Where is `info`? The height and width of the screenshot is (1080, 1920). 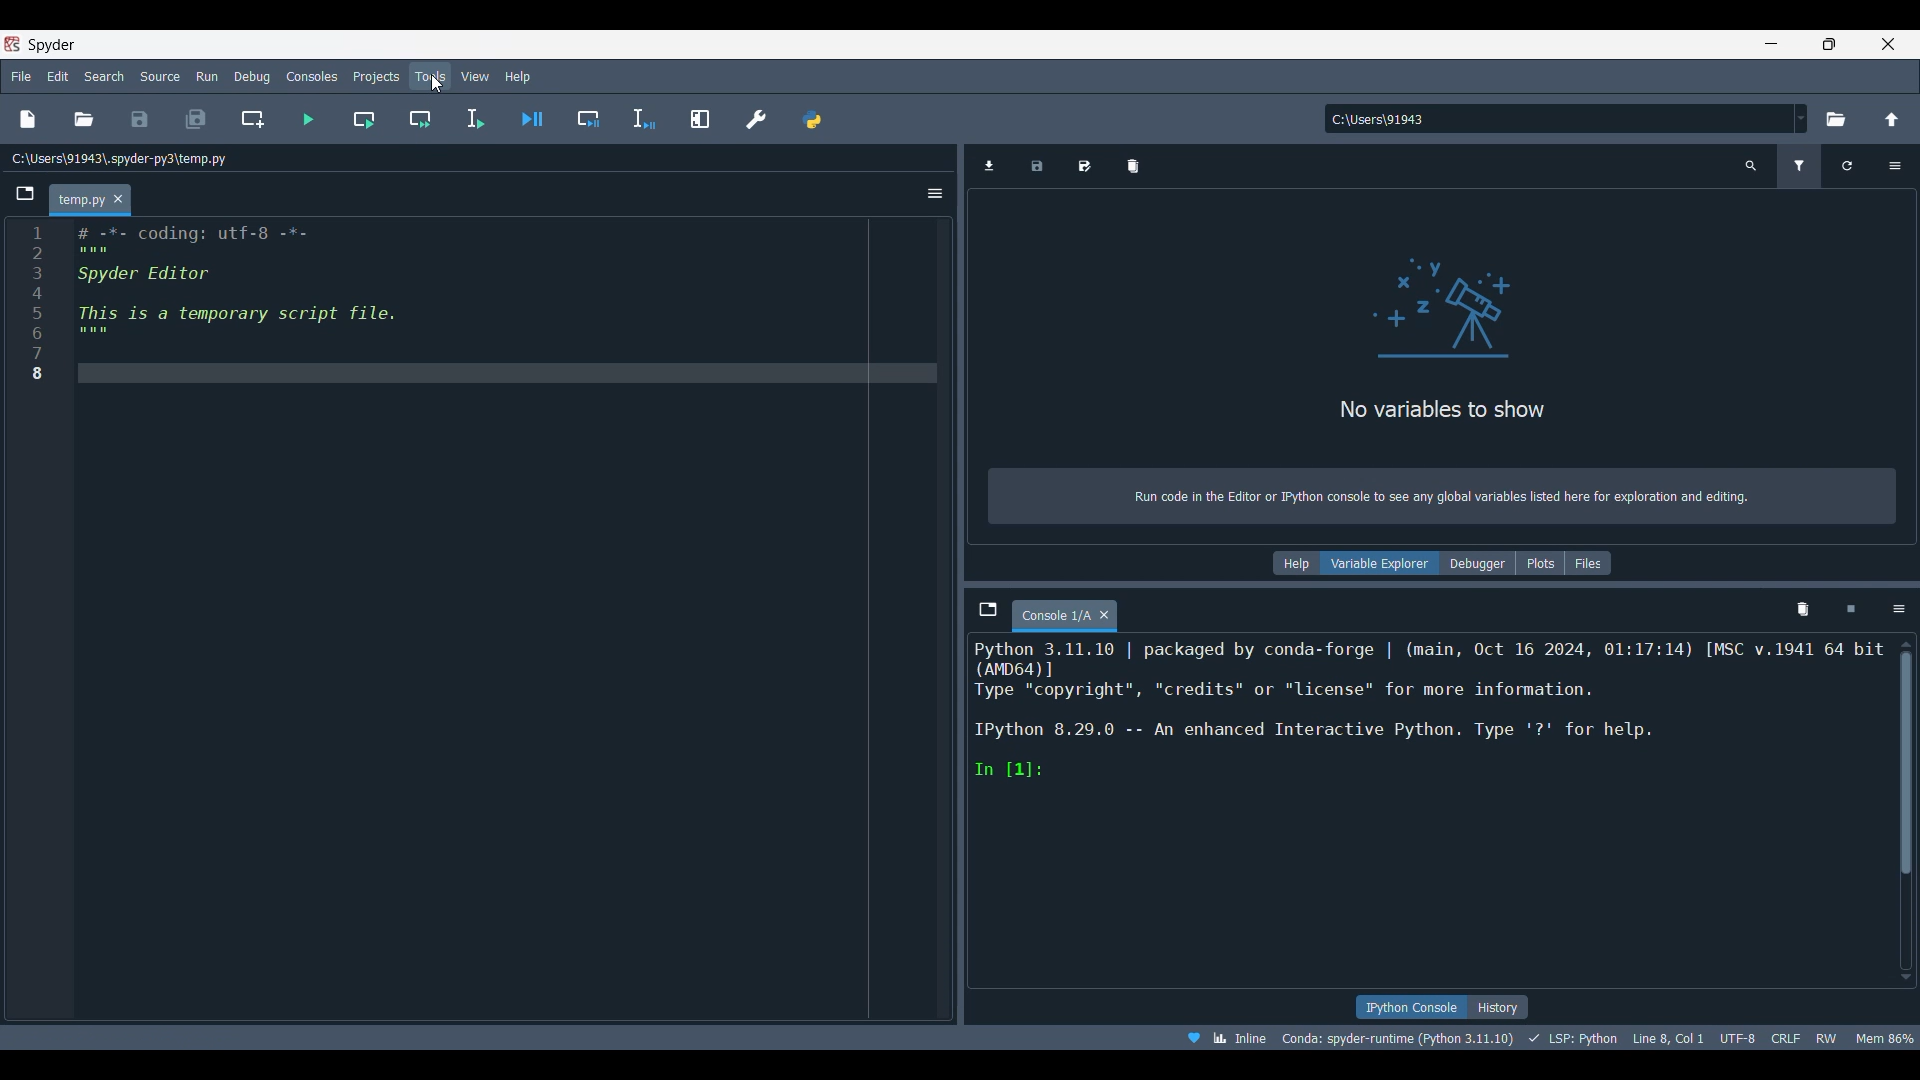
info is located at coordinates (1438, 499).